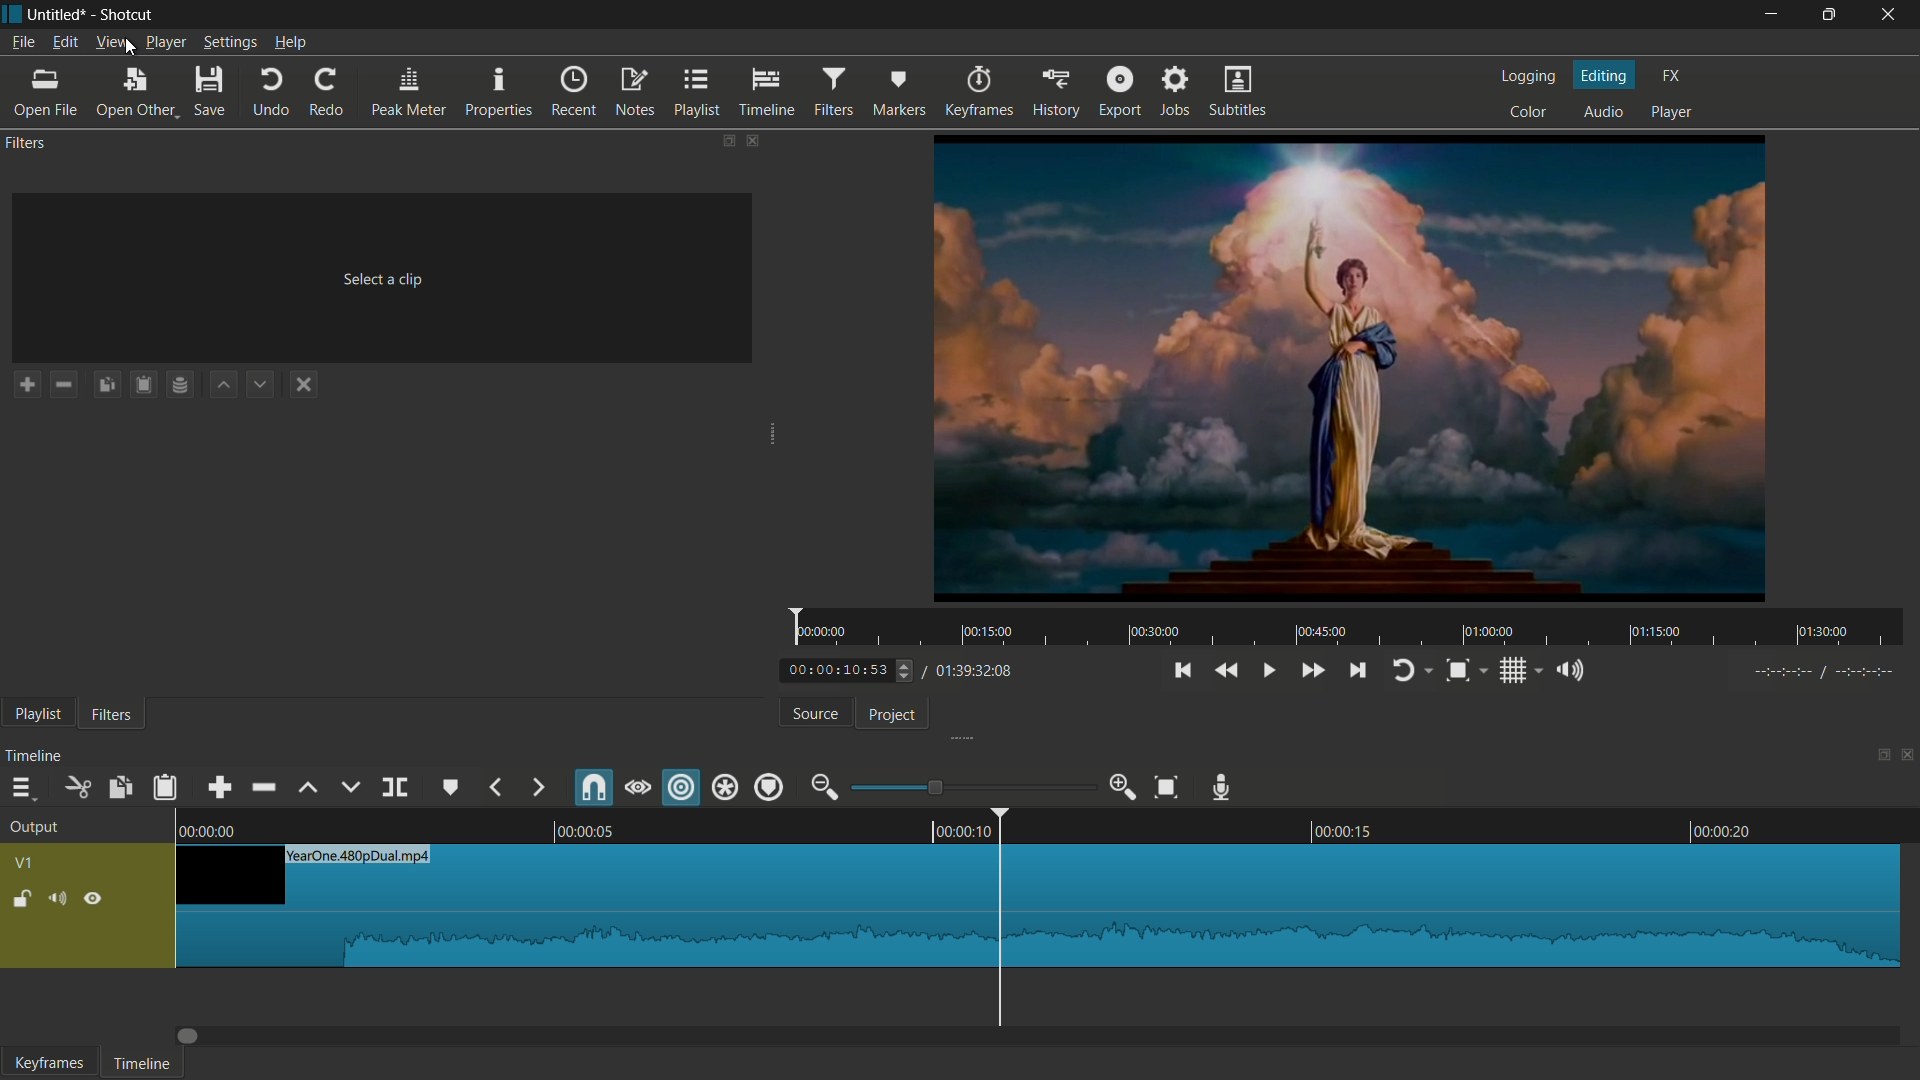  I want to click on record audio, so click(1225, 788).